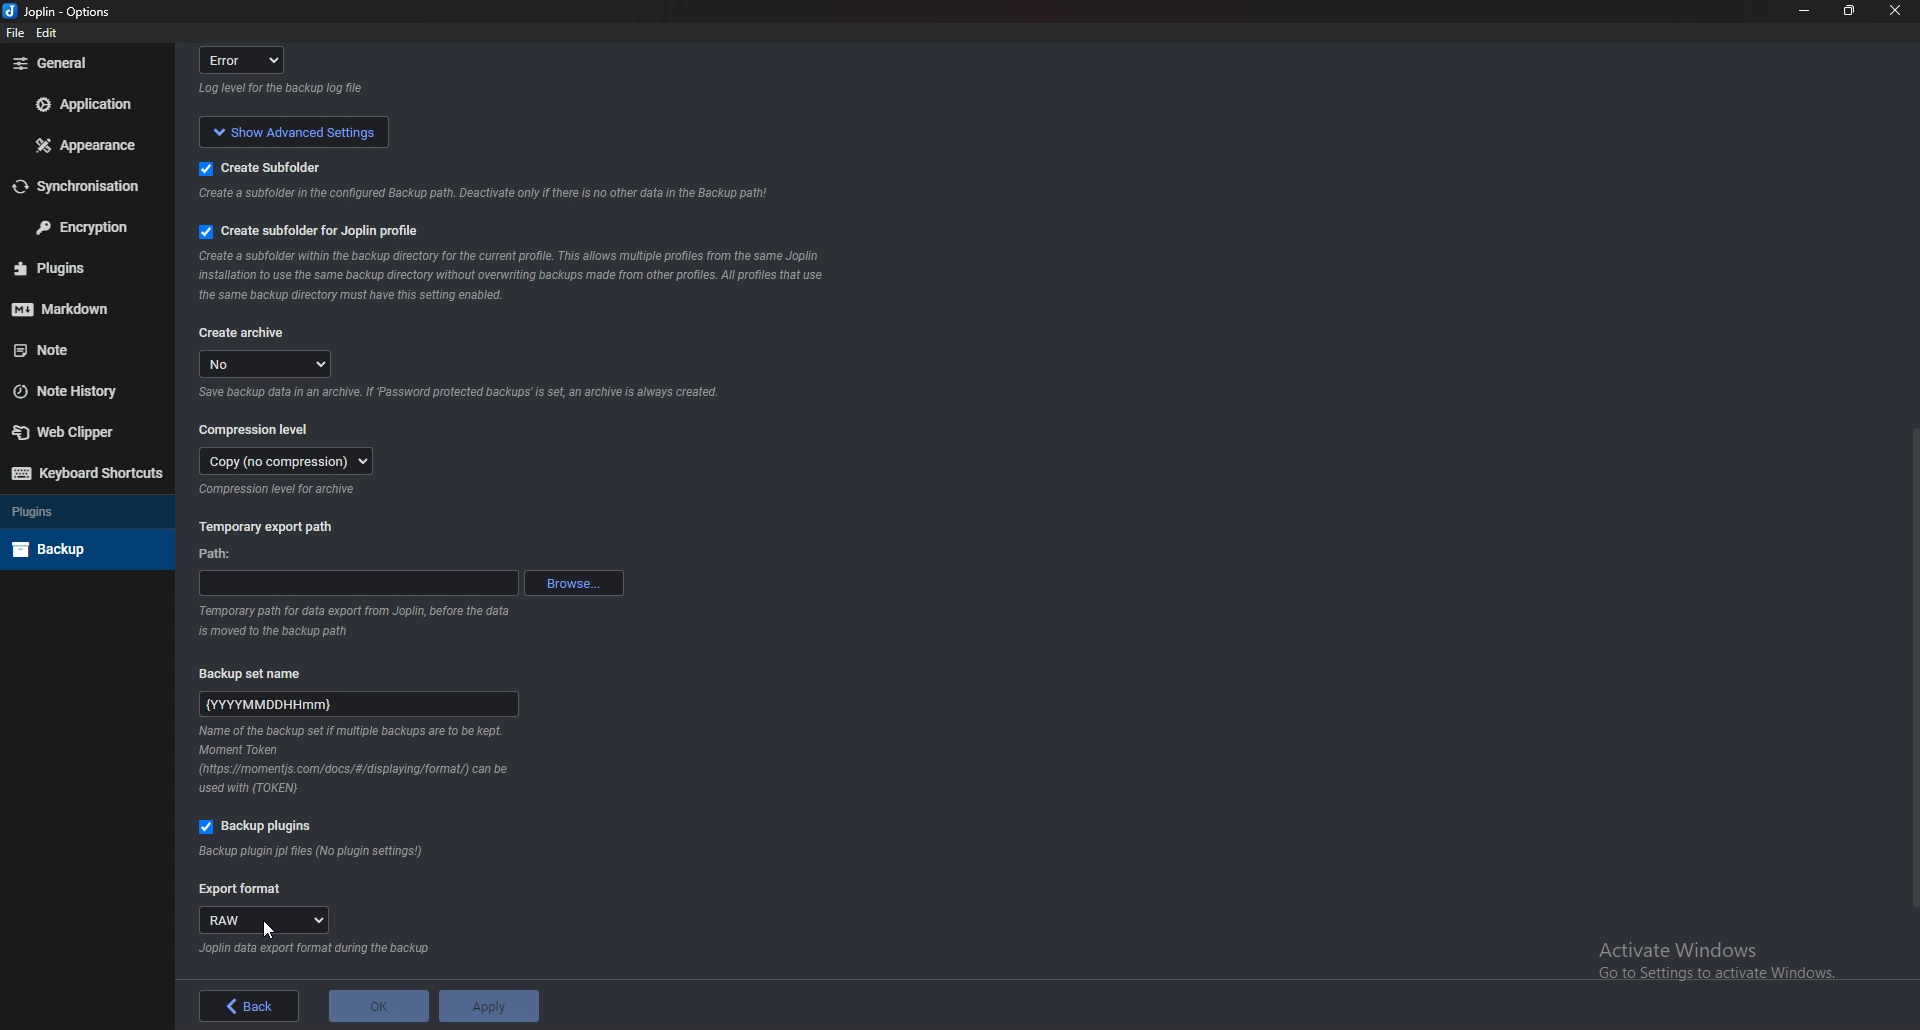  I want to click on Info, so click(313, 852).